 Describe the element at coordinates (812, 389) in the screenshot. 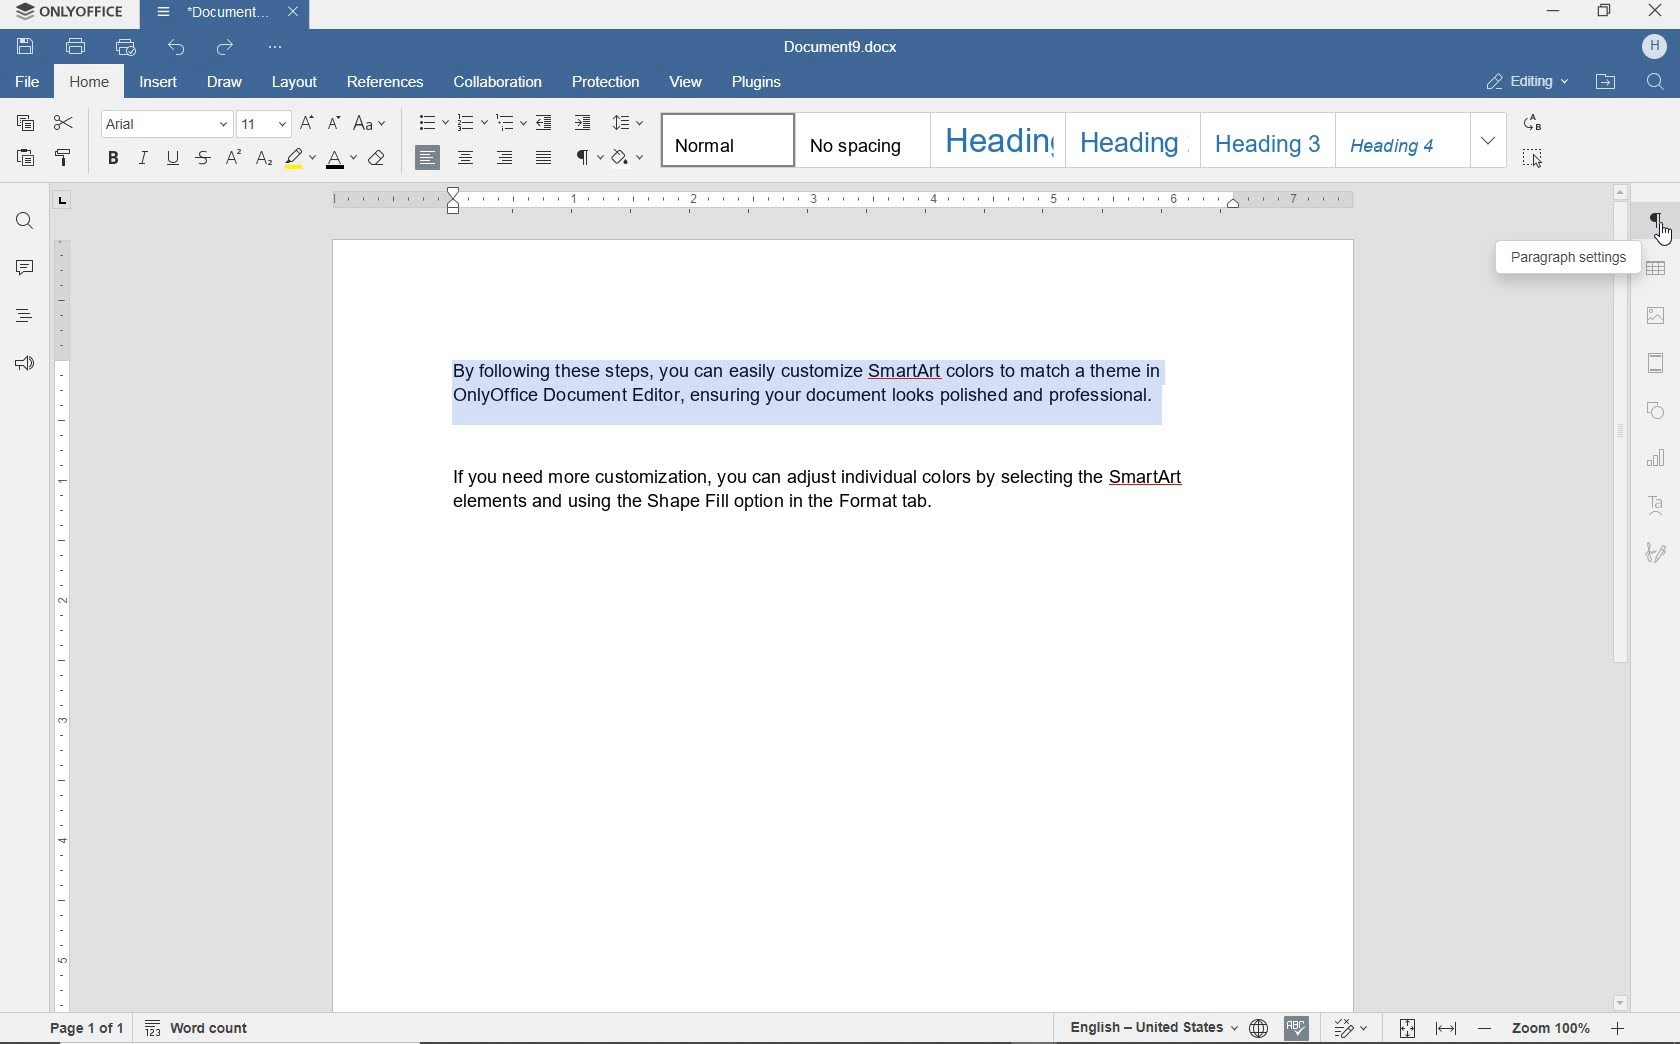

I see `TEXT HIGHLIGHTED` at that location.